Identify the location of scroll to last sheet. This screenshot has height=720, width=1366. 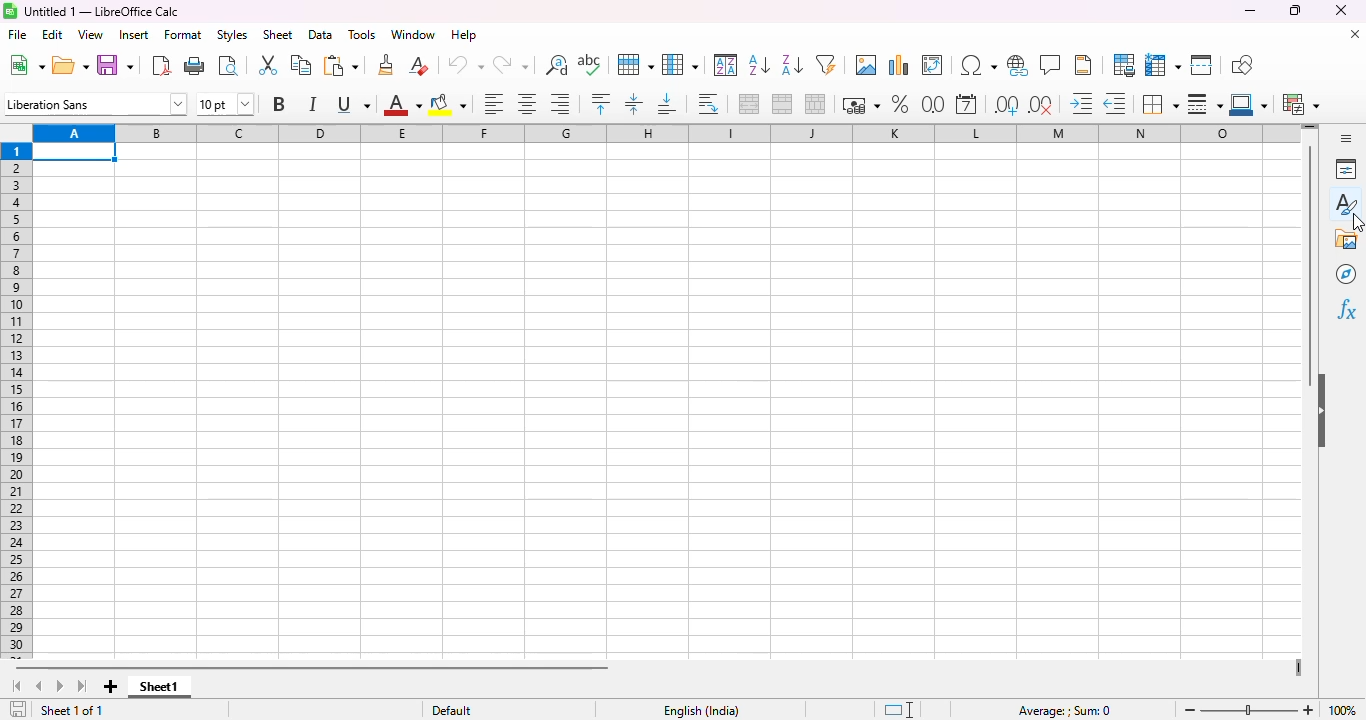
(84, 687).